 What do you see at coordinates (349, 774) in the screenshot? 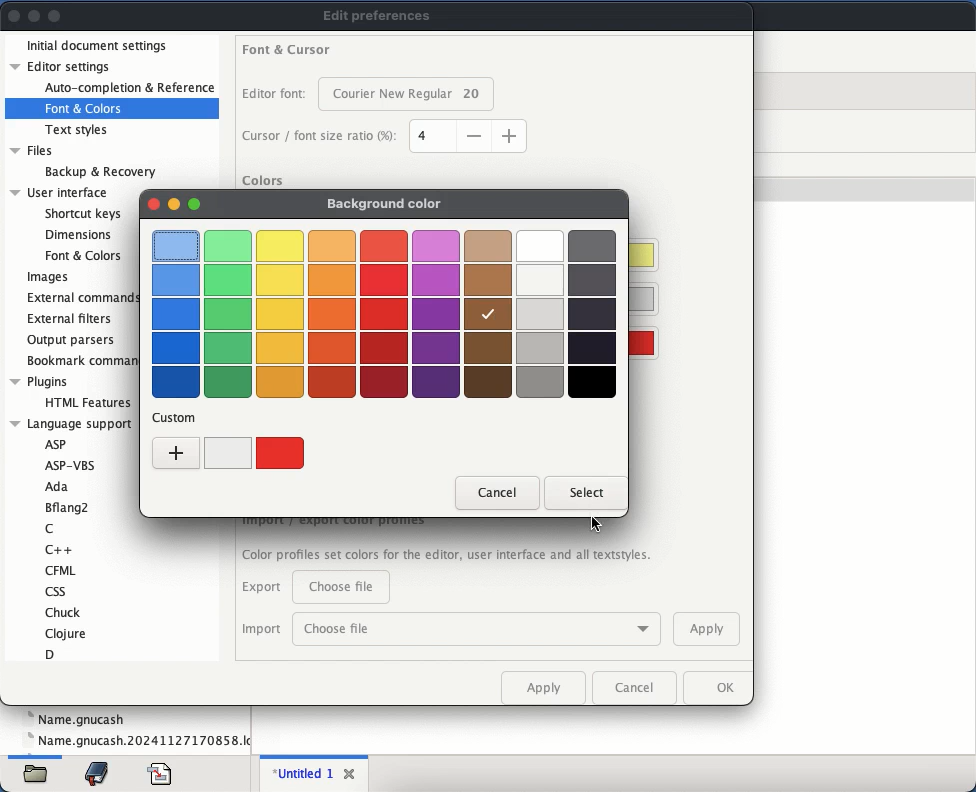
I see `close` at bounding box center [349, 774].